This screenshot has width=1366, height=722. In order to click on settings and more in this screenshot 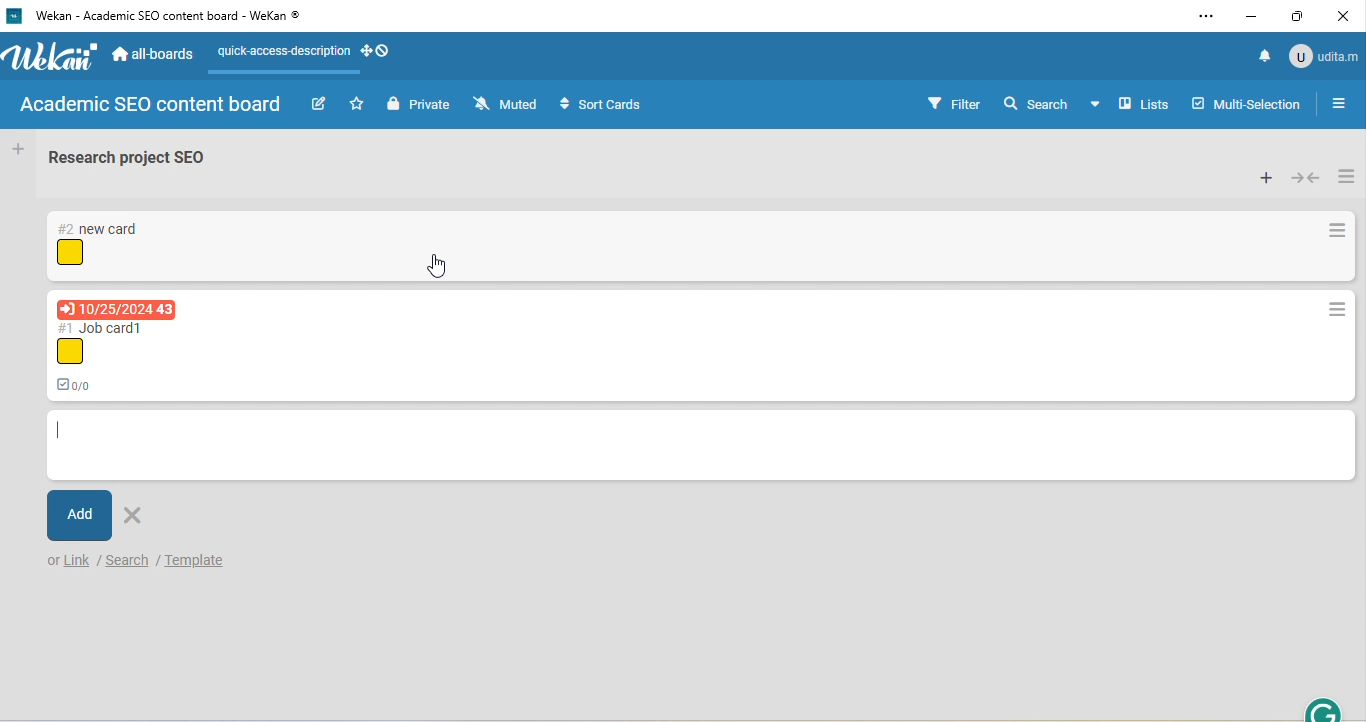, I will do `click(1205, 17)`.